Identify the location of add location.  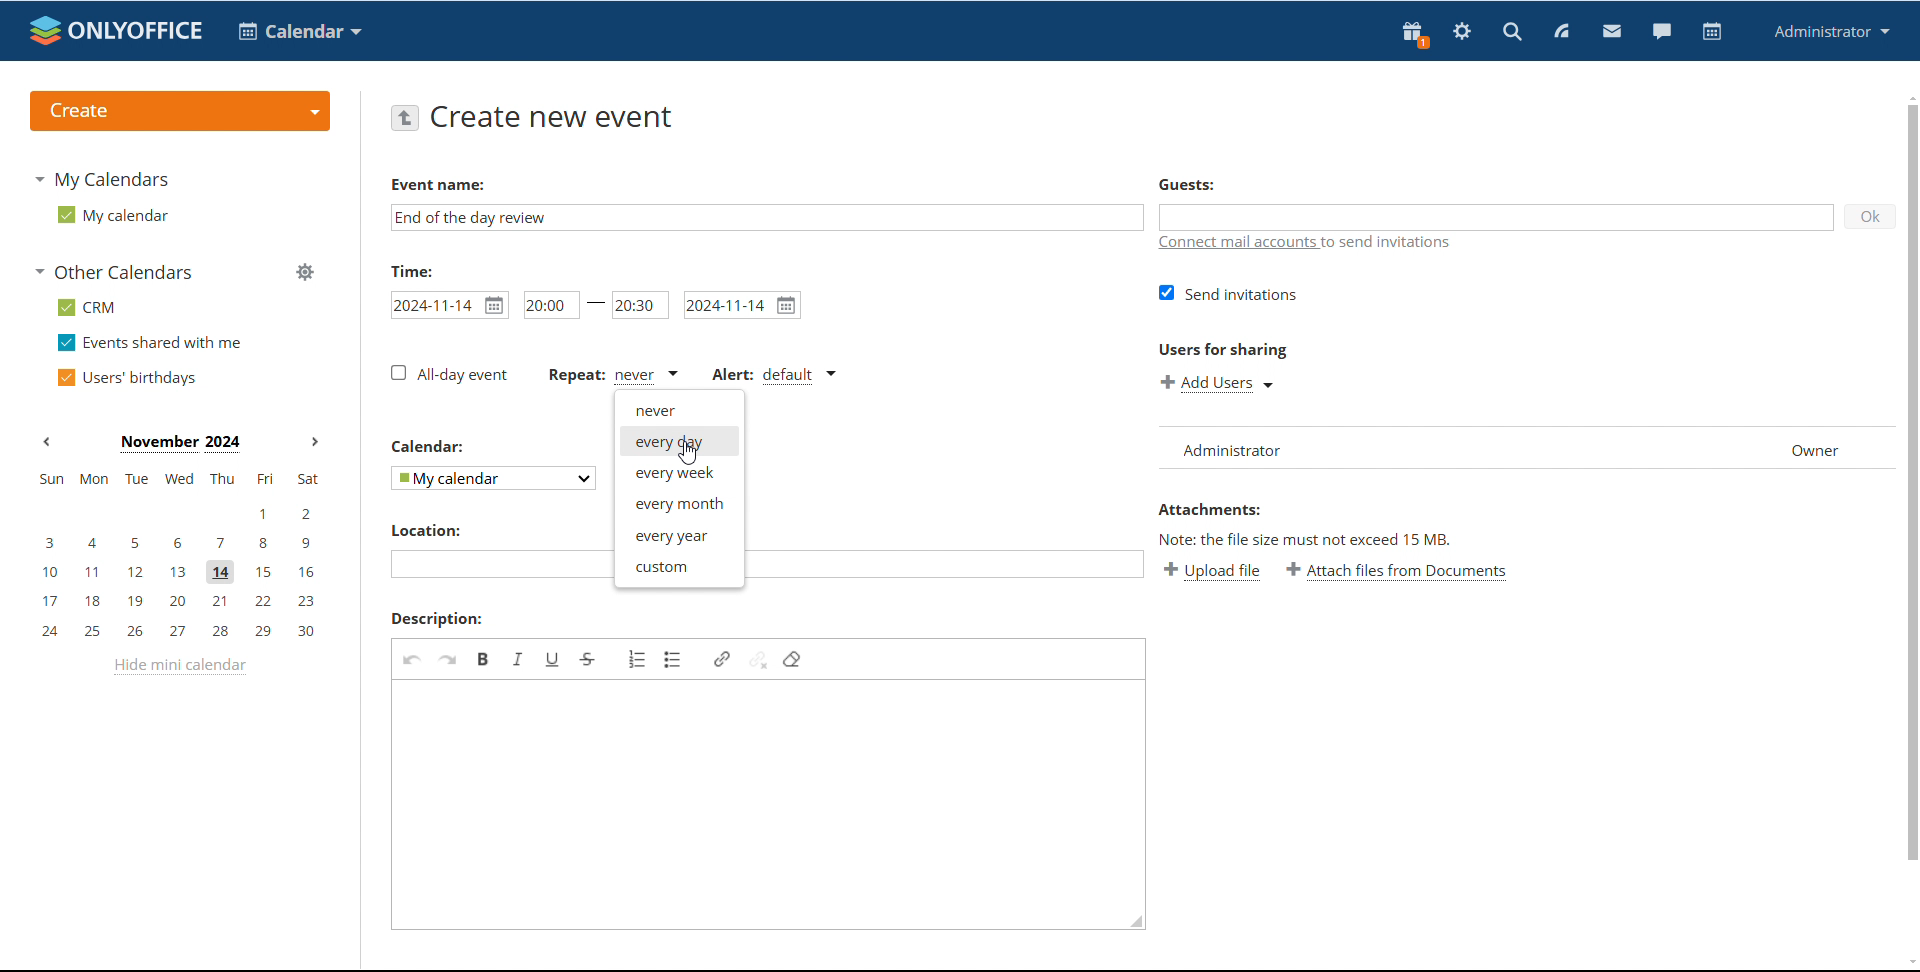
(497, 564).